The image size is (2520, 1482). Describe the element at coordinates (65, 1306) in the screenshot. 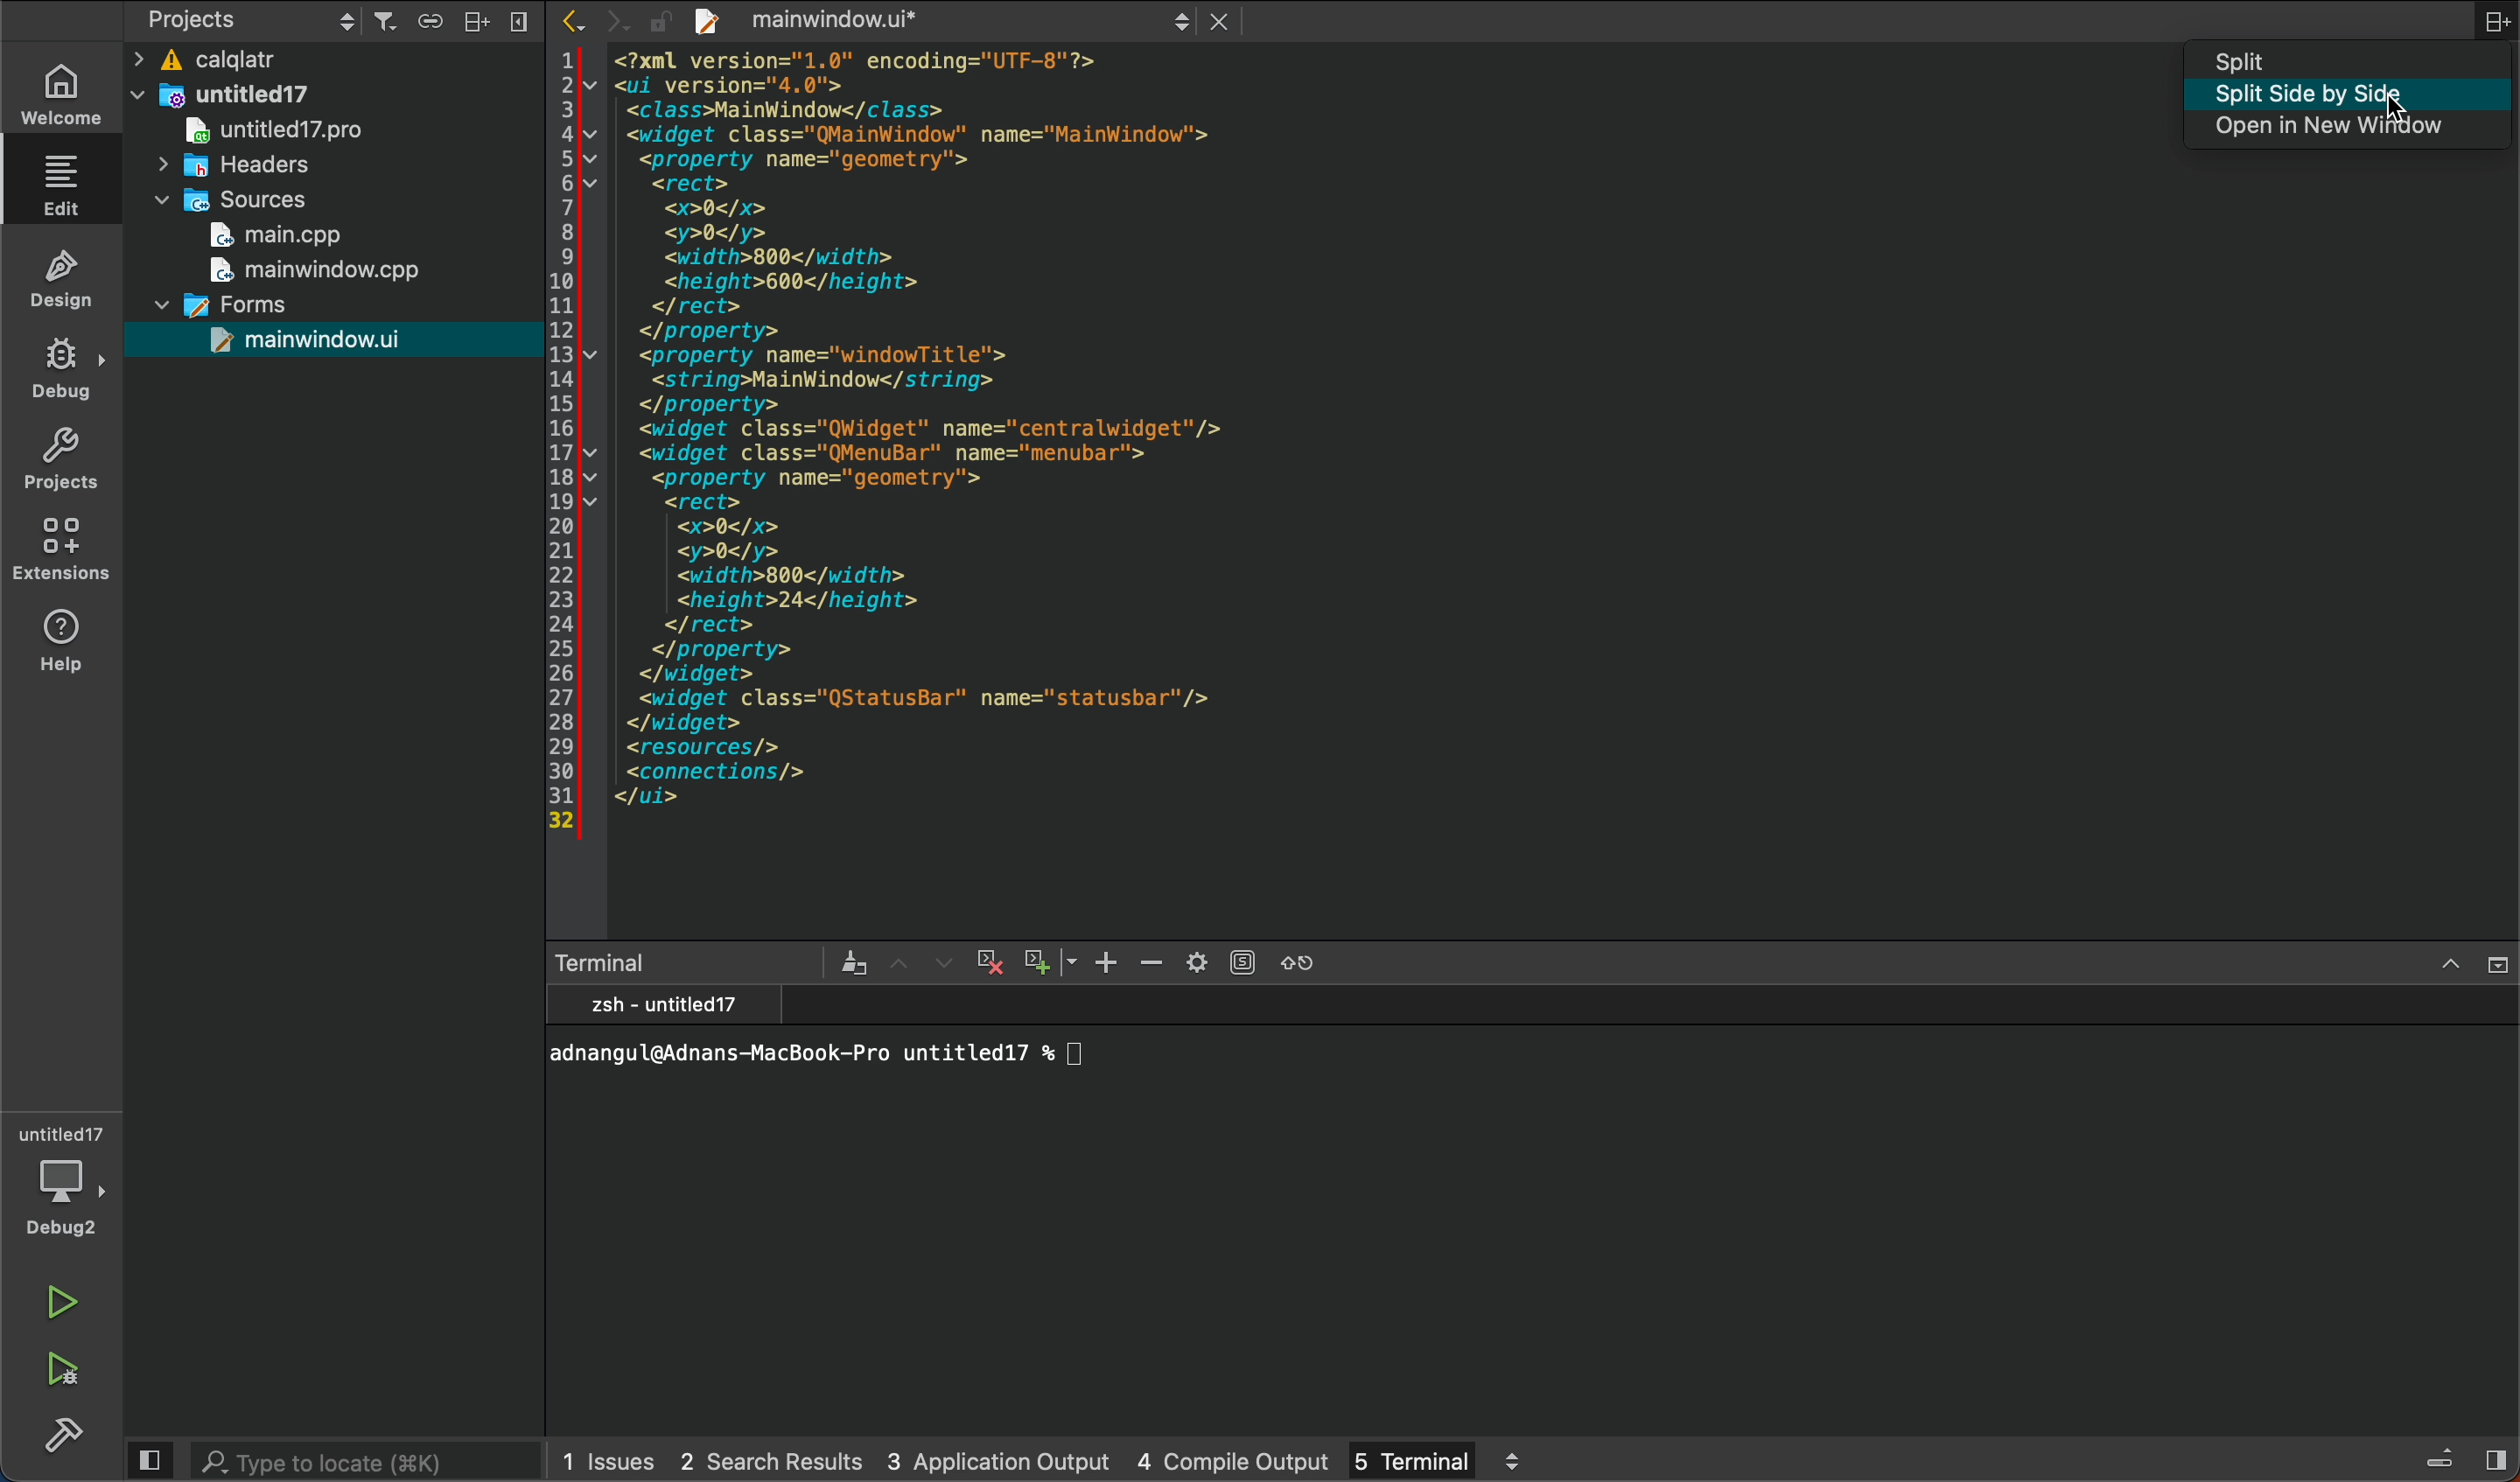

I see `run ` at that location.